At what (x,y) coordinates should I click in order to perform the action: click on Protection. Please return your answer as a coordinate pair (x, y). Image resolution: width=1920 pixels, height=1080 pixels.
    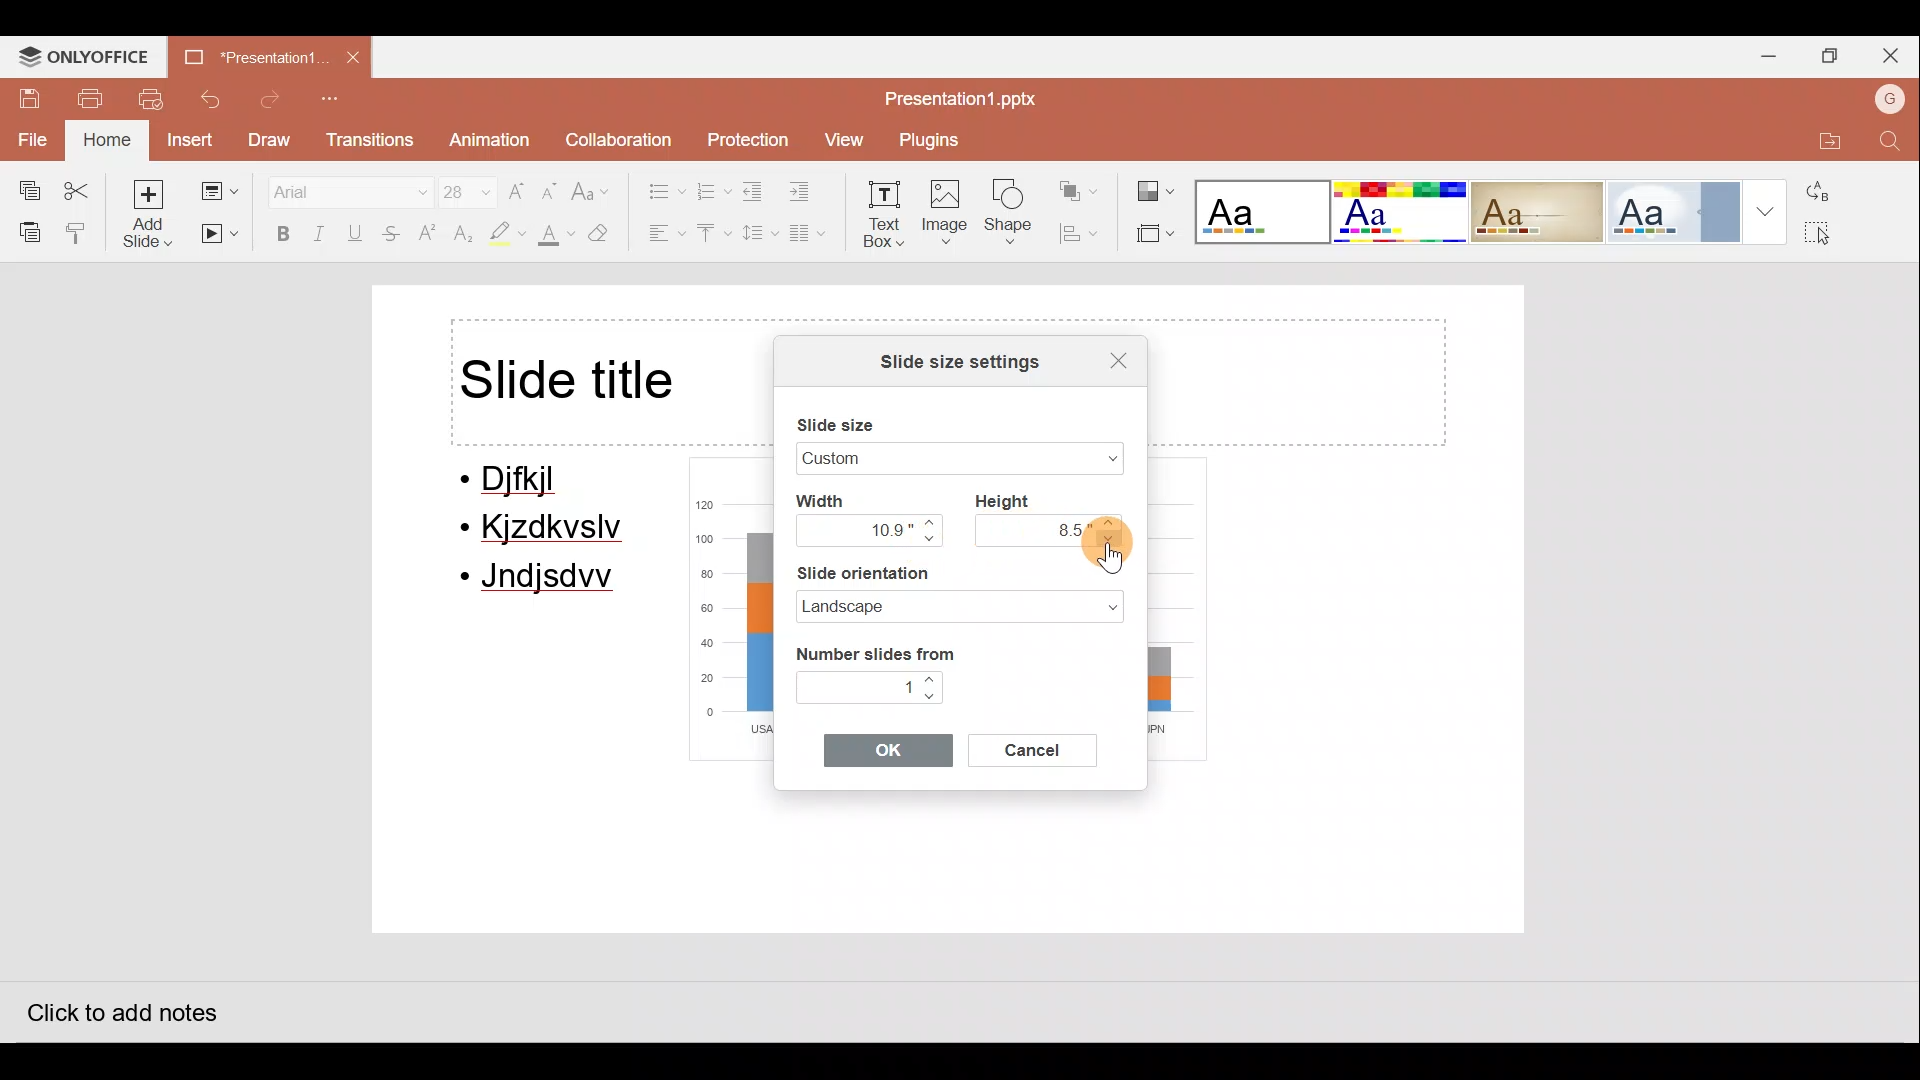
    Looking at the image, I should click on (744, 133).